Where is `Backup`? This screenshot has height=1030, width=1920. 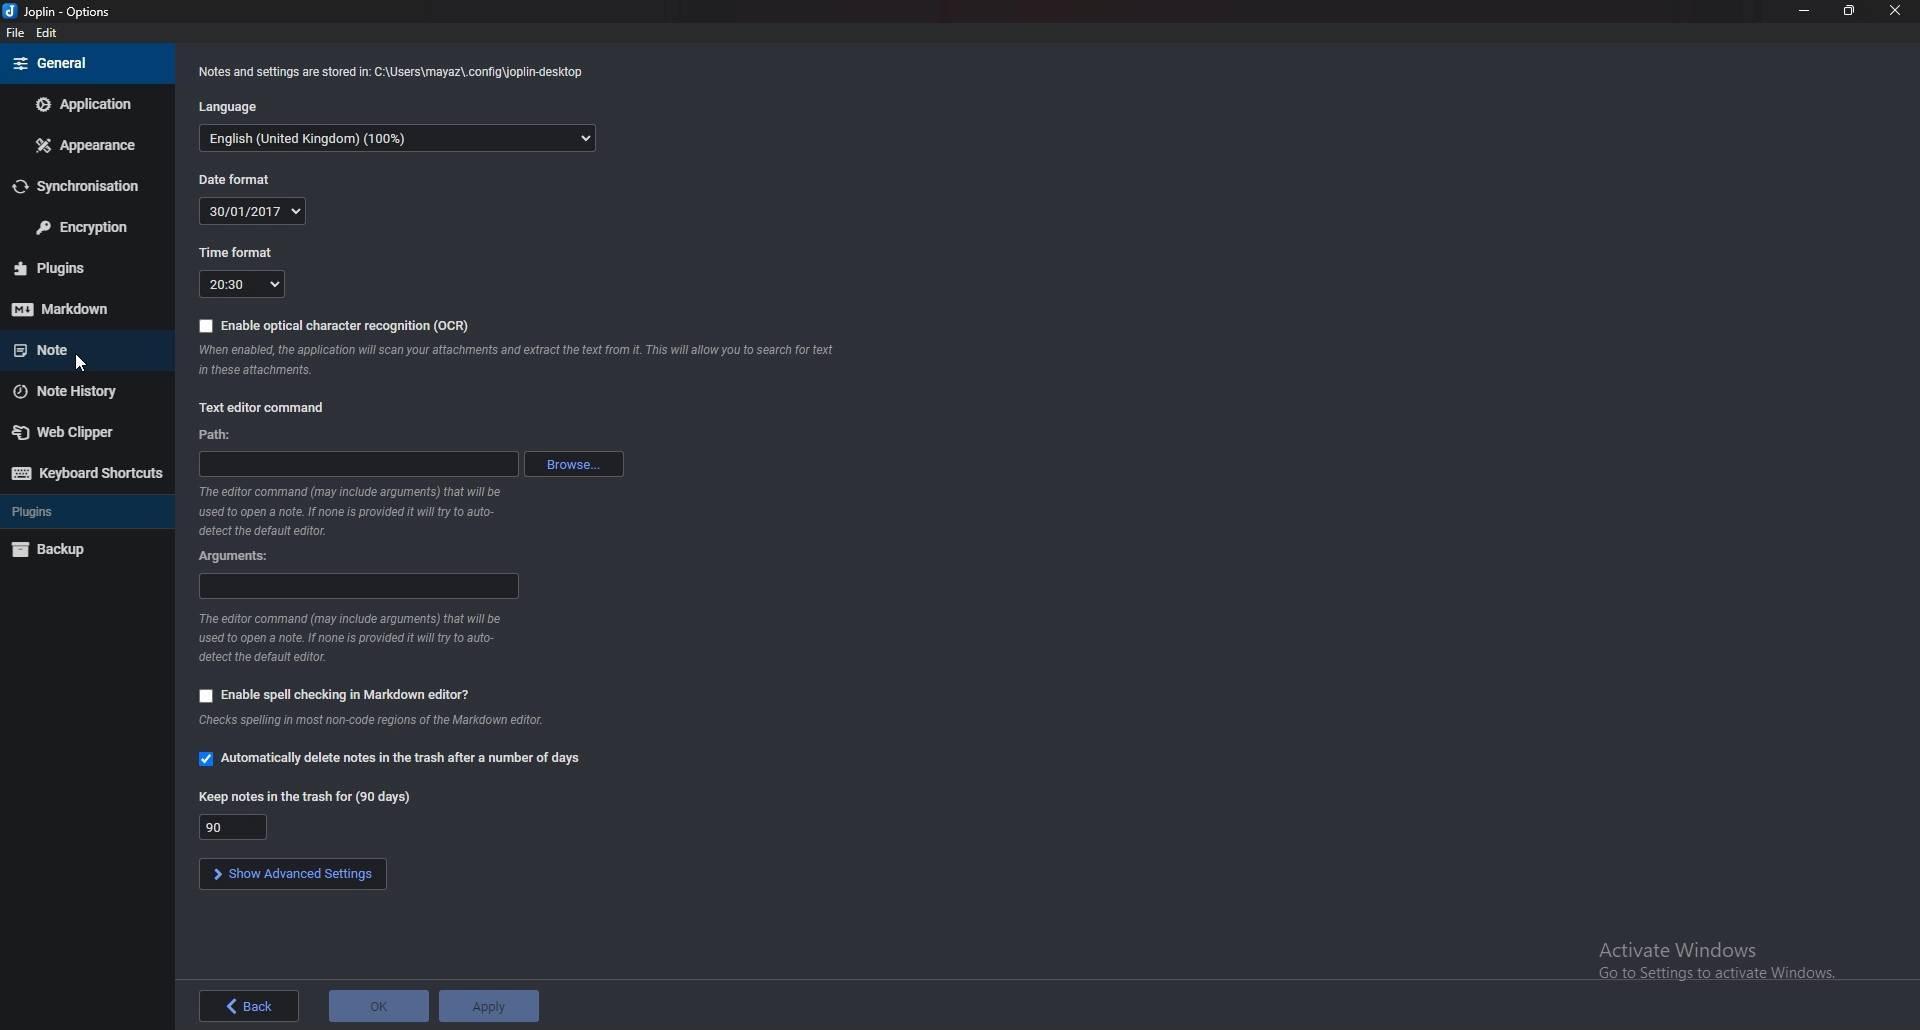 Backup is located at coordinates (84, 547).